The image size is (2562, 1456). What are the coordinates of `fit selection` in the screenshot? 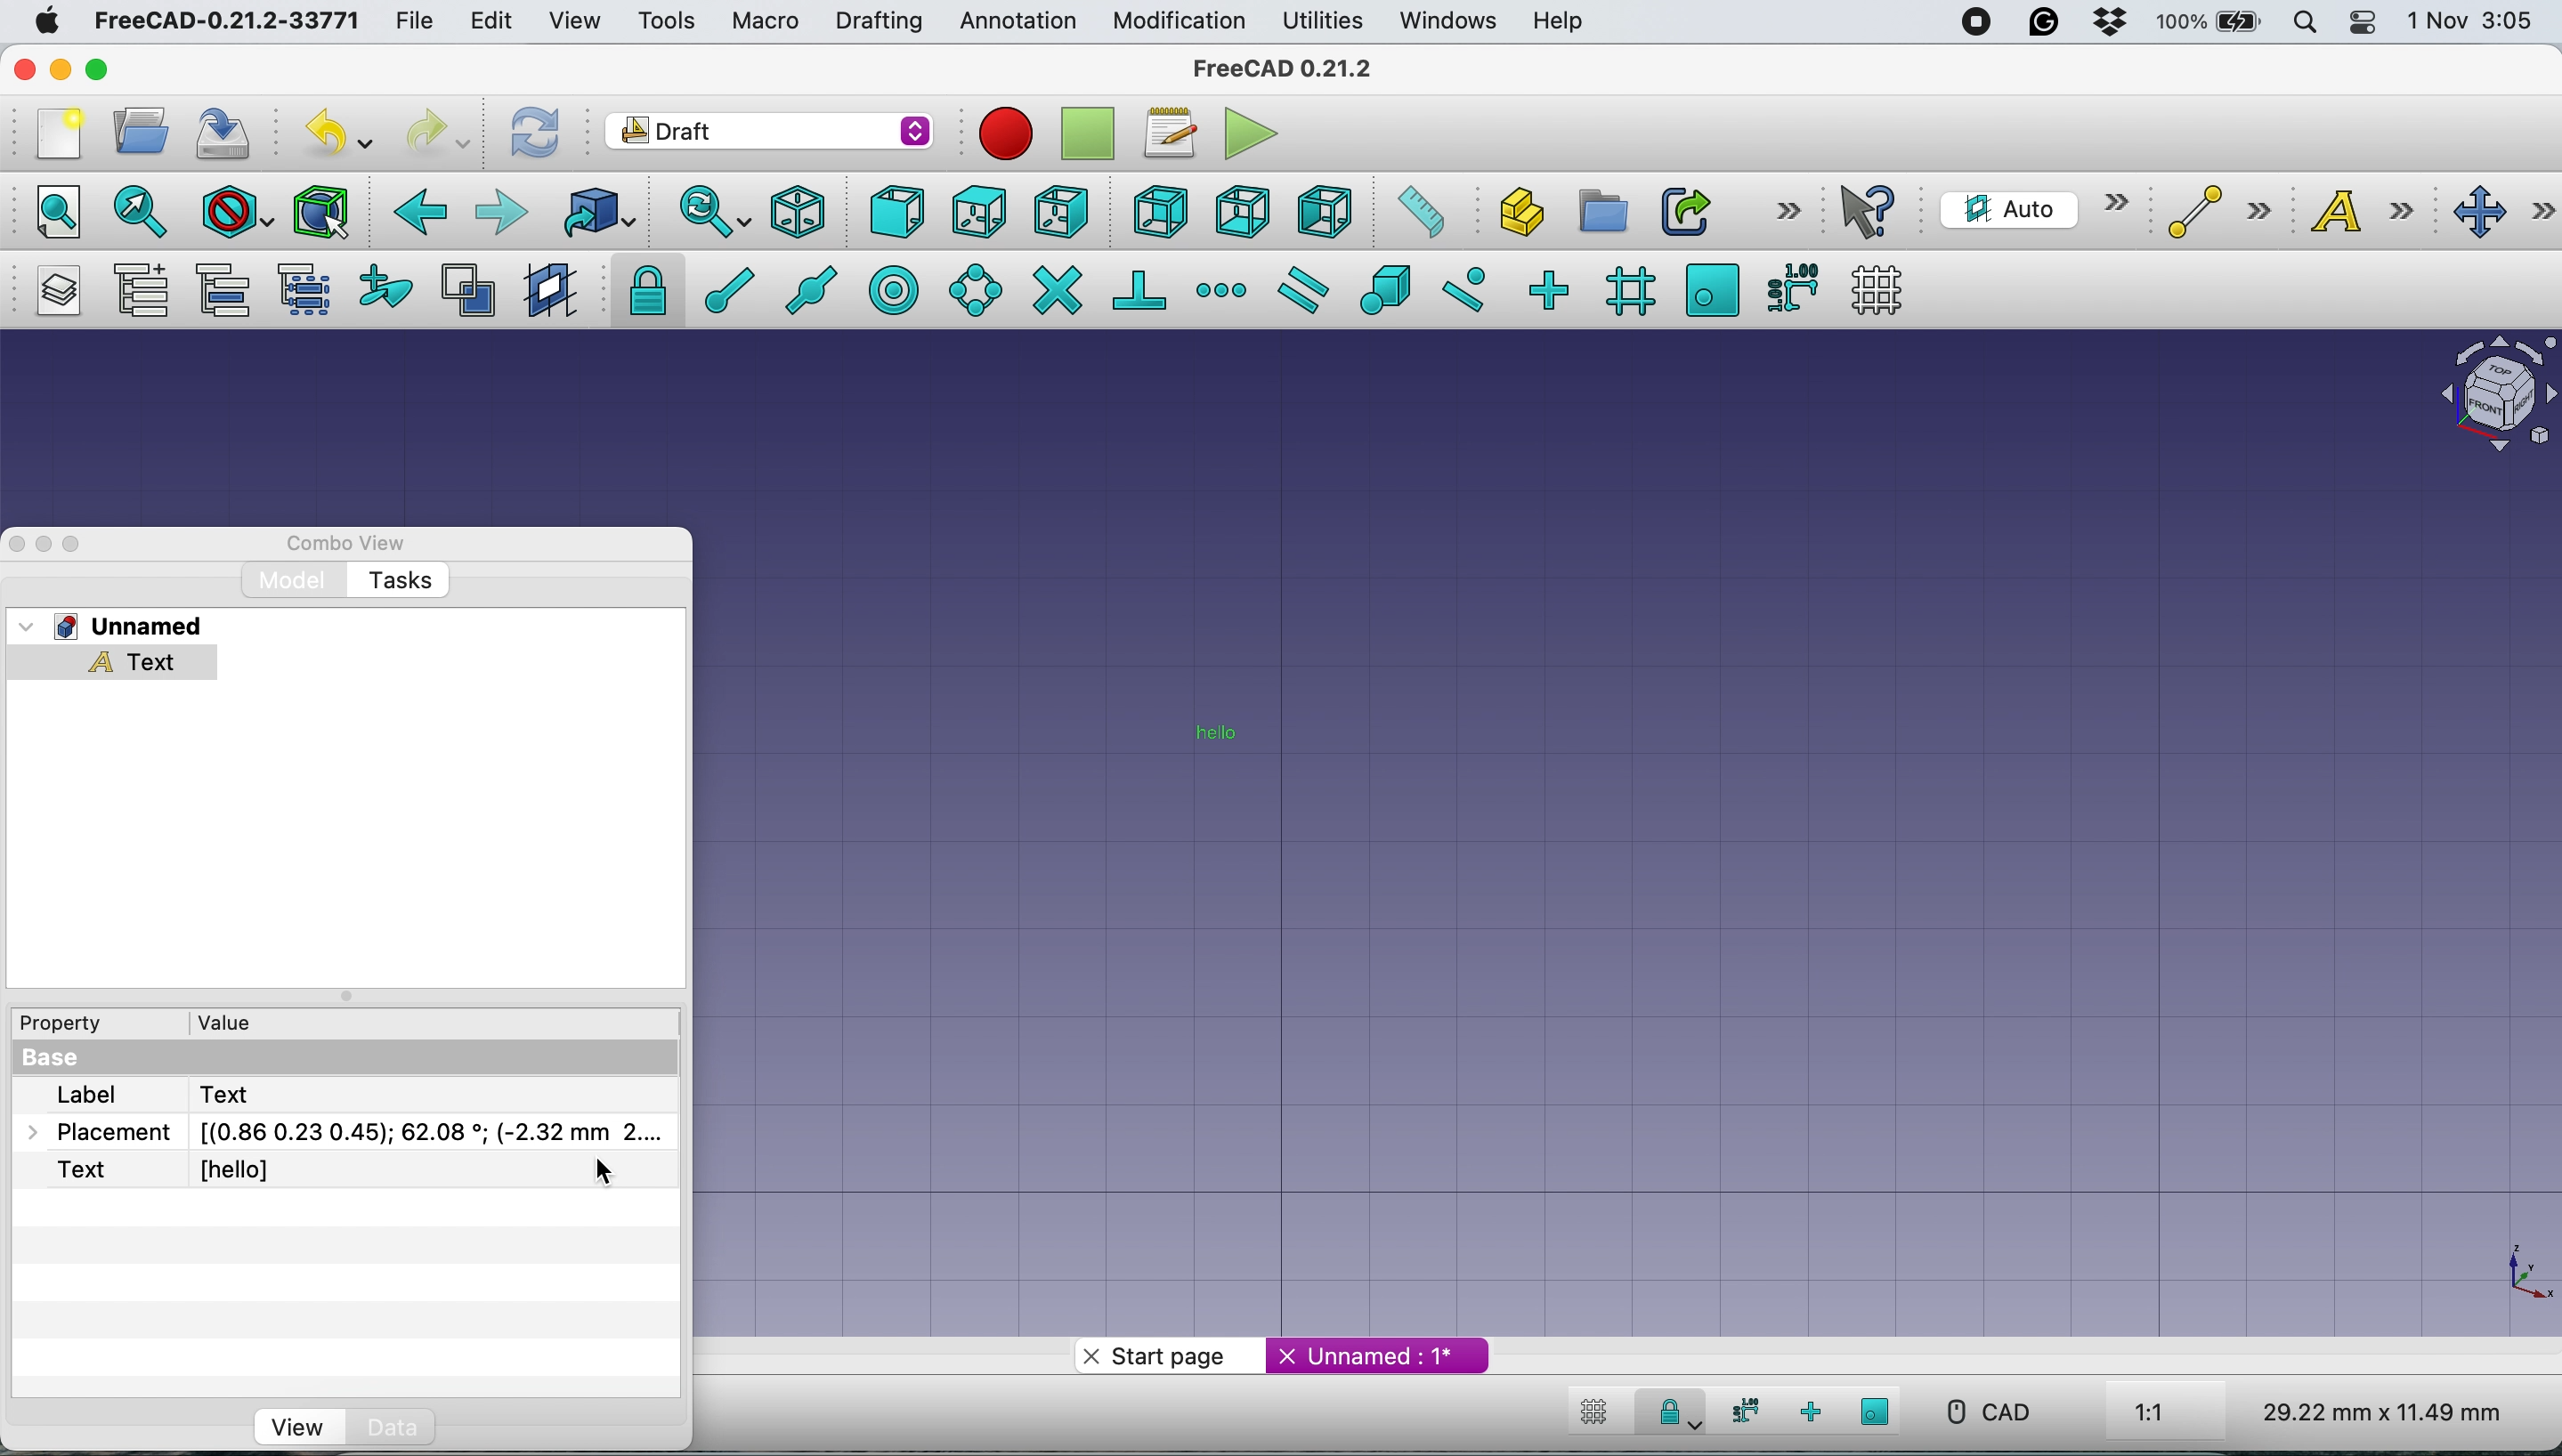 It's located at (143, 211).